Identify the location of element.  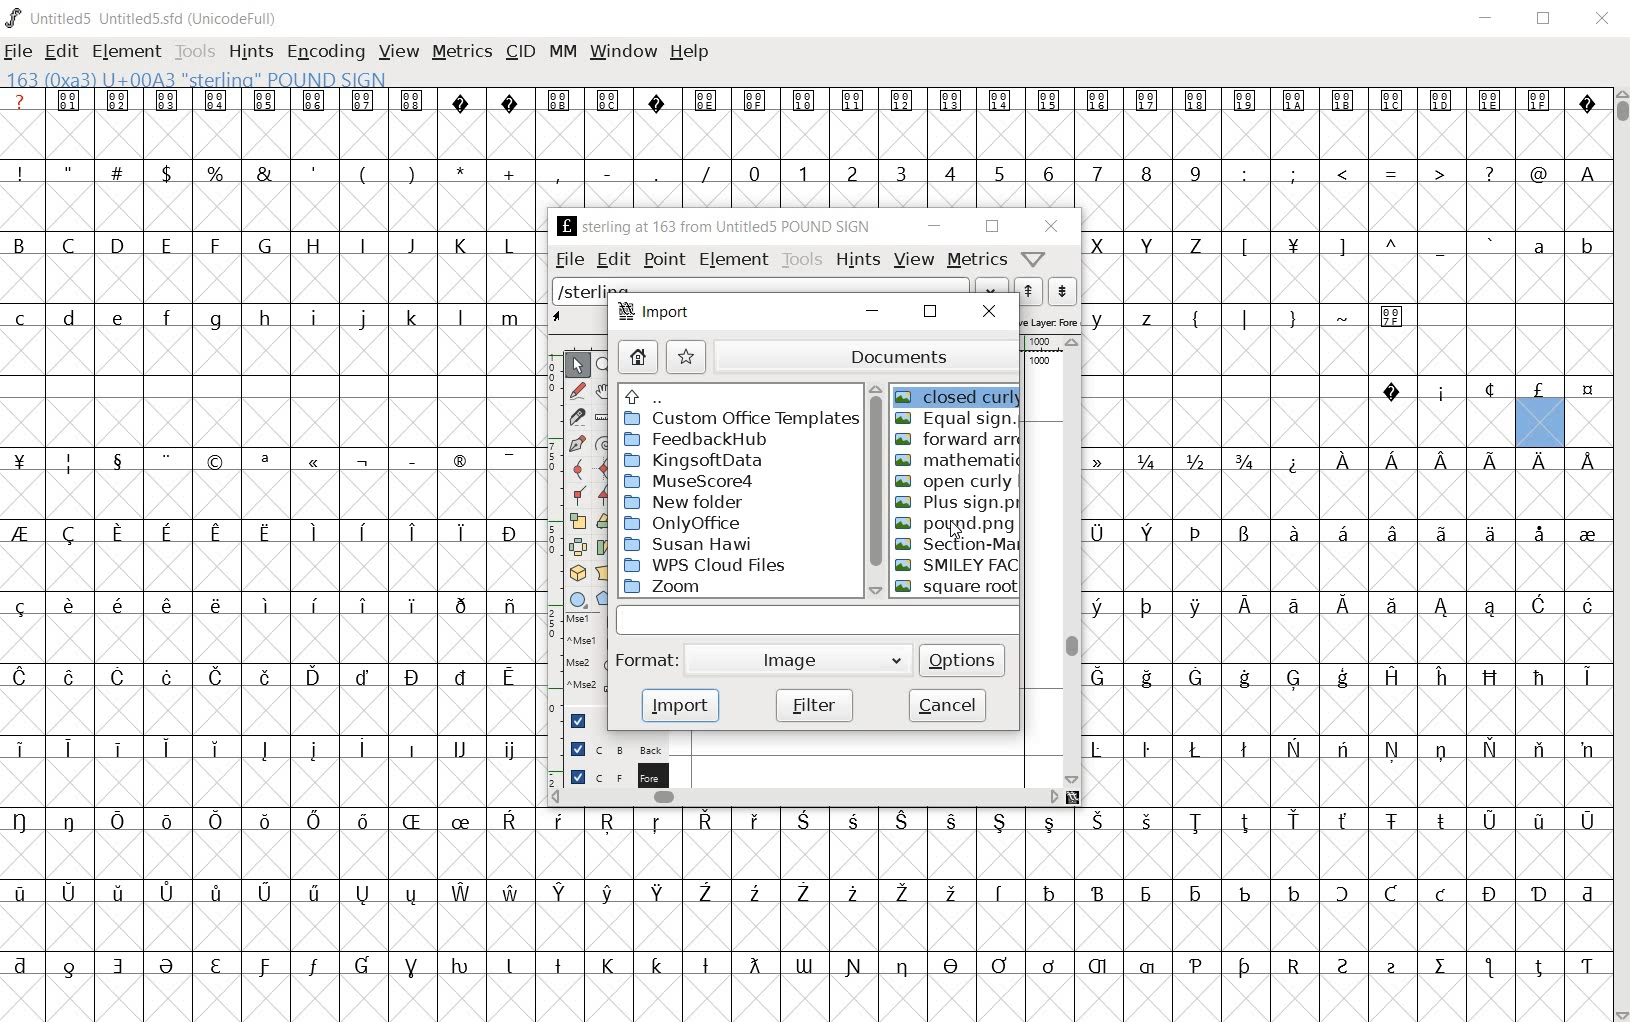
(128, 52).